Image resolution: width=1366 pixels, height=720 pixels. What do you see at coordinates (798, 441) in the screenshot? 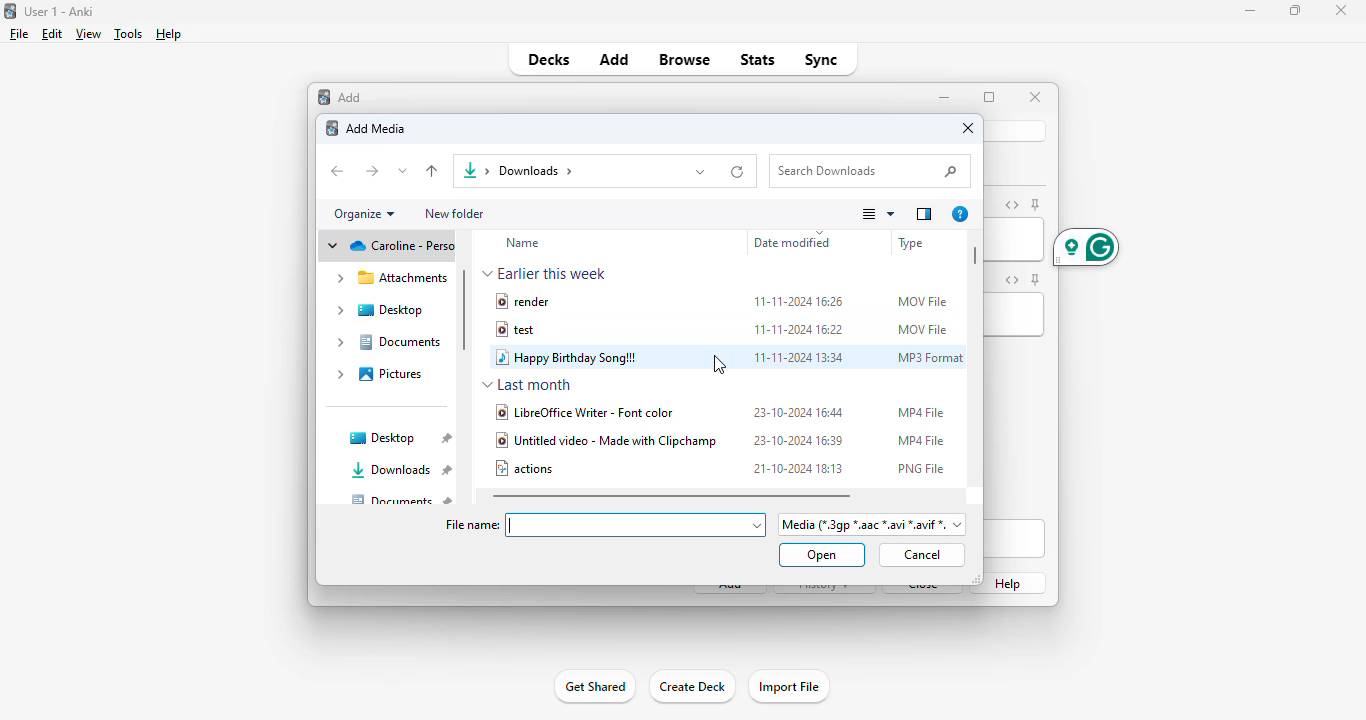
I see `23-10-2024` at bounding box center [798, 441].